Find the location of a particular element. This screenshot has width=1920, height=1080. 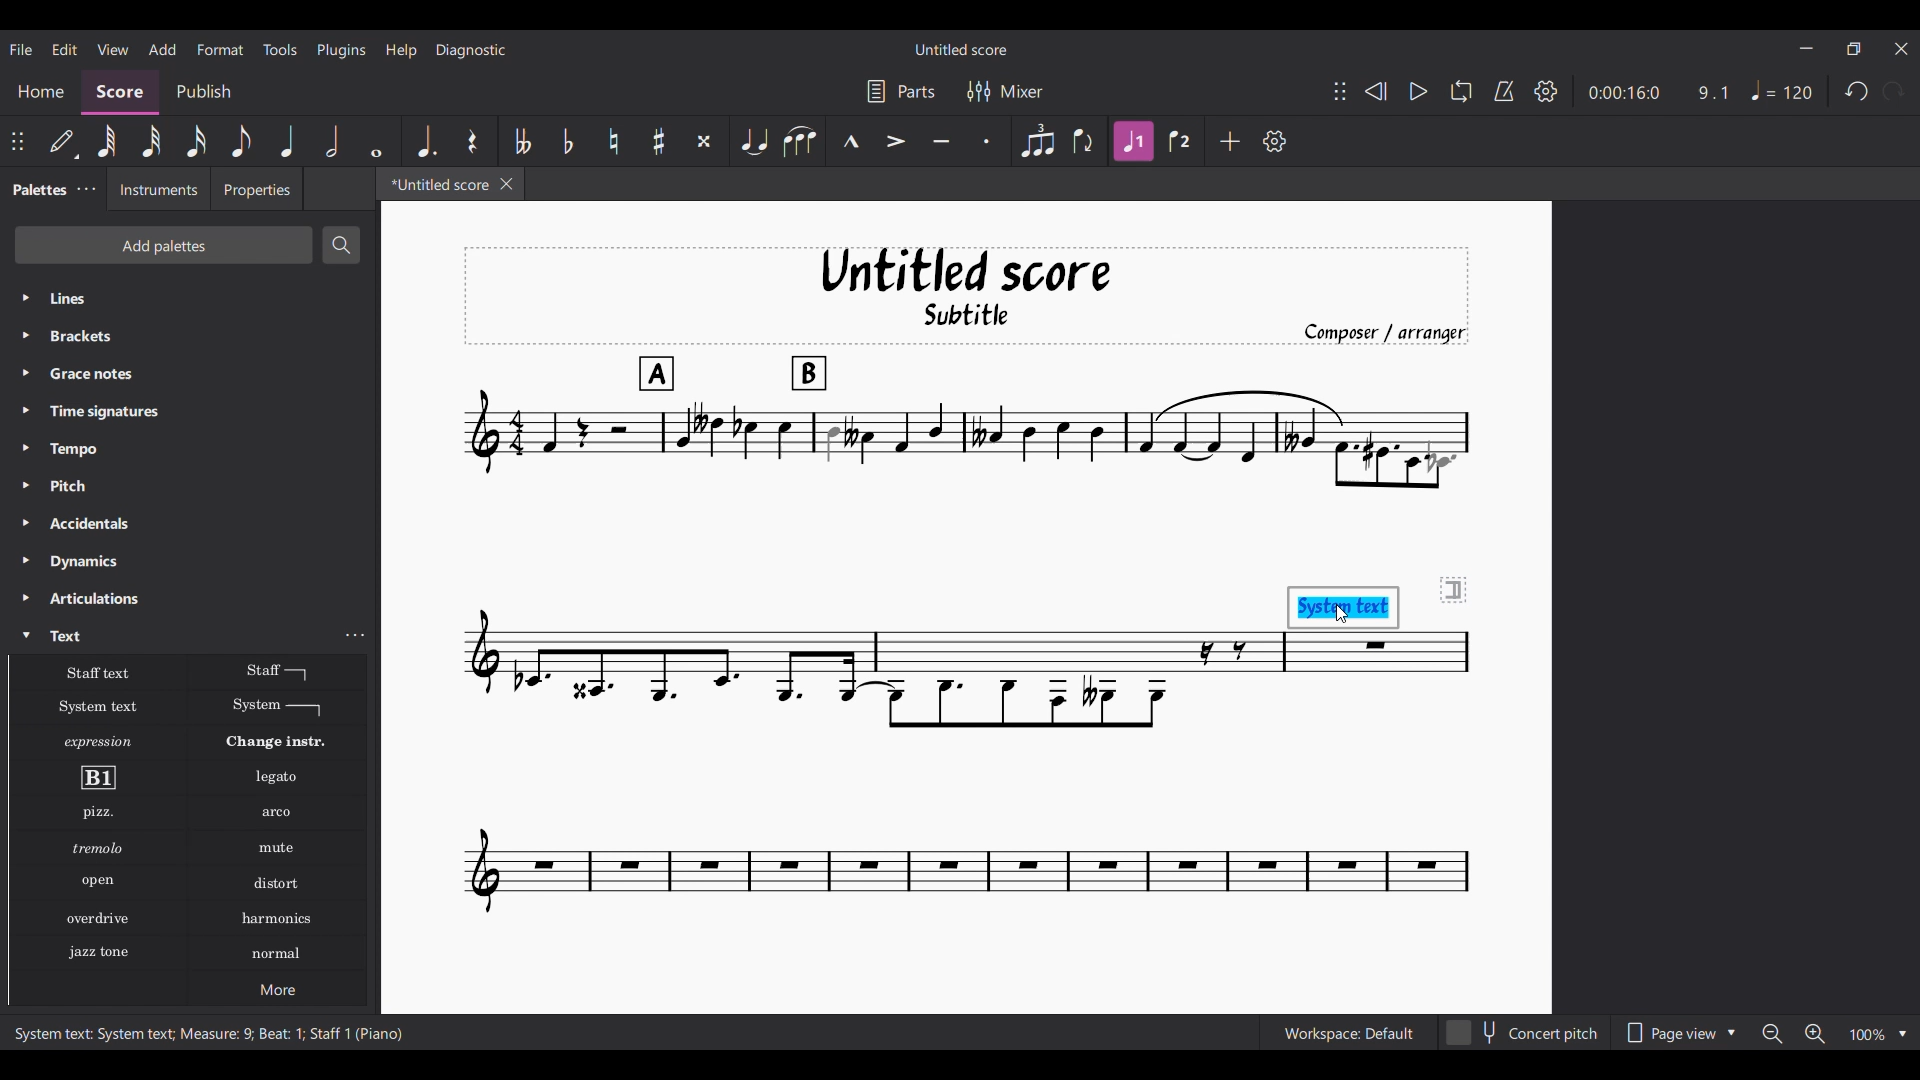

Undo is located at coordinates (1858, 90).